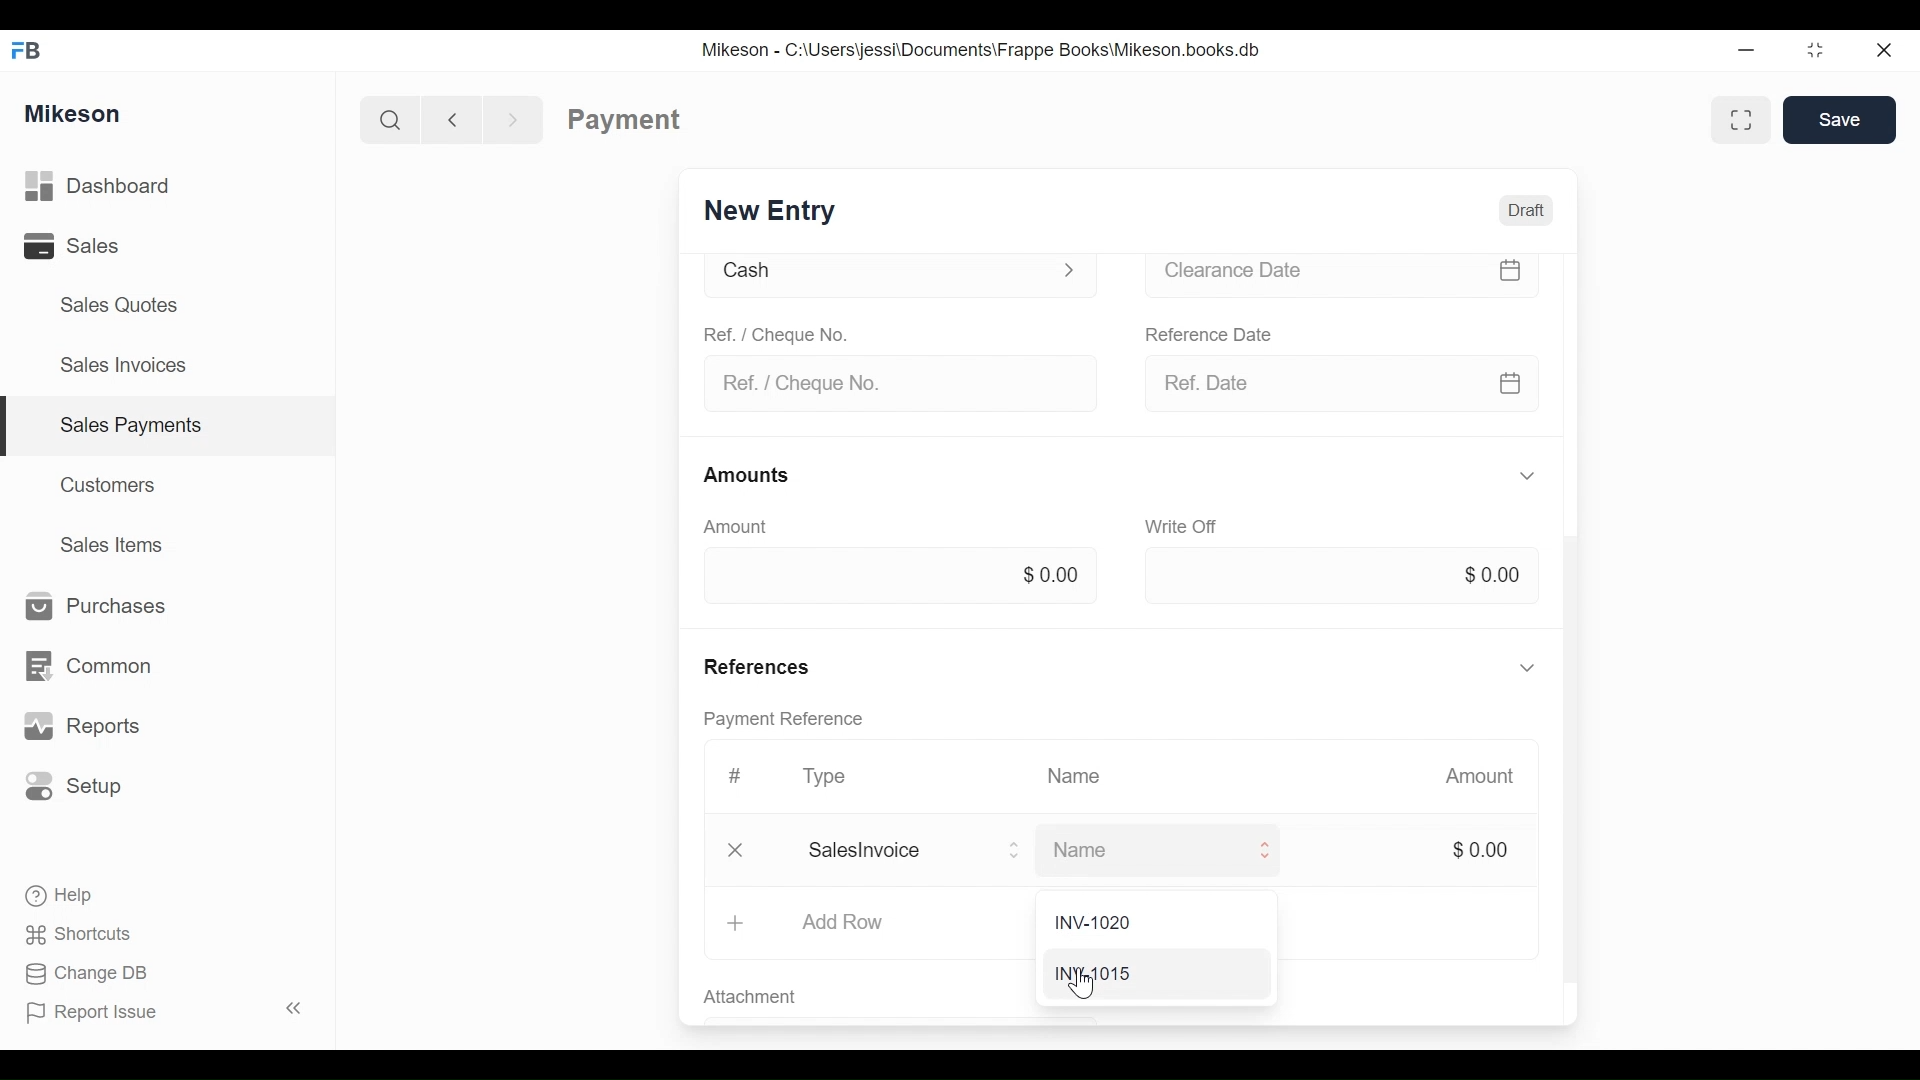  Describe the element at coordinates (735, 778) in the screenshot. I see `Hashtag` at that location.